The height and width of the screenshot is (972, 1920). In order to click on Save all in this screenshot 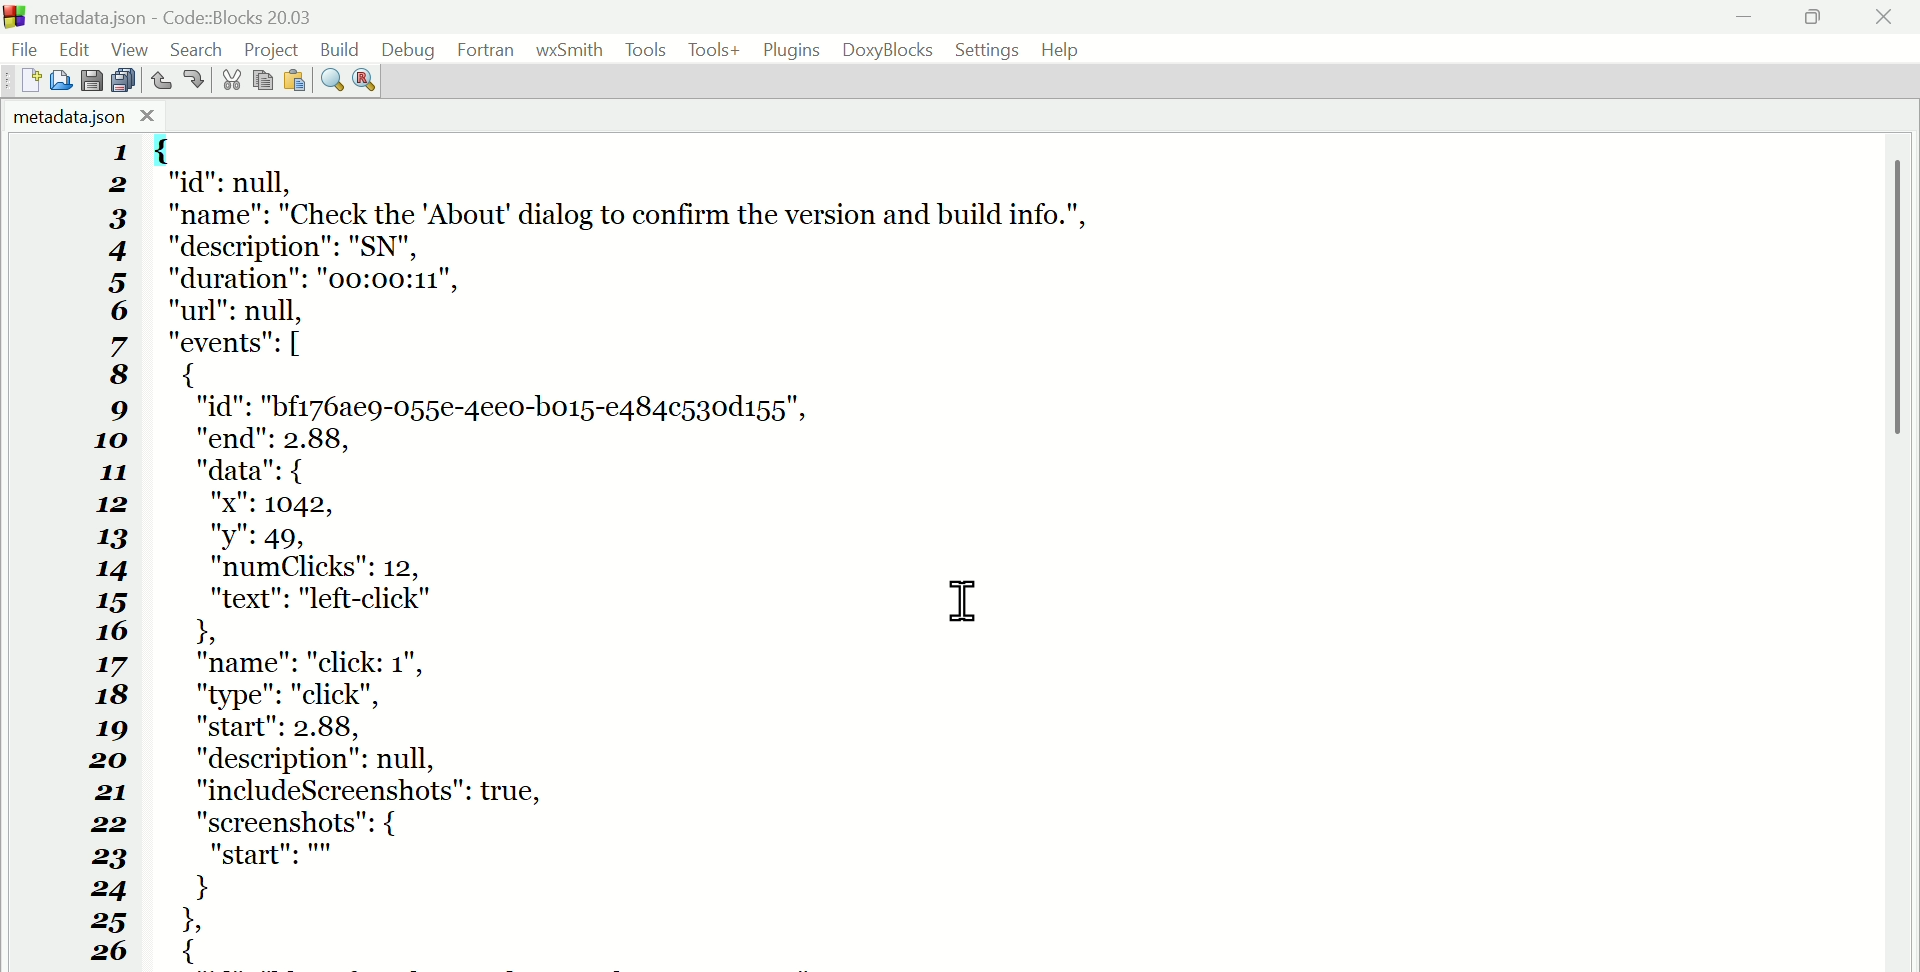, I will do `click(125, 80)`.